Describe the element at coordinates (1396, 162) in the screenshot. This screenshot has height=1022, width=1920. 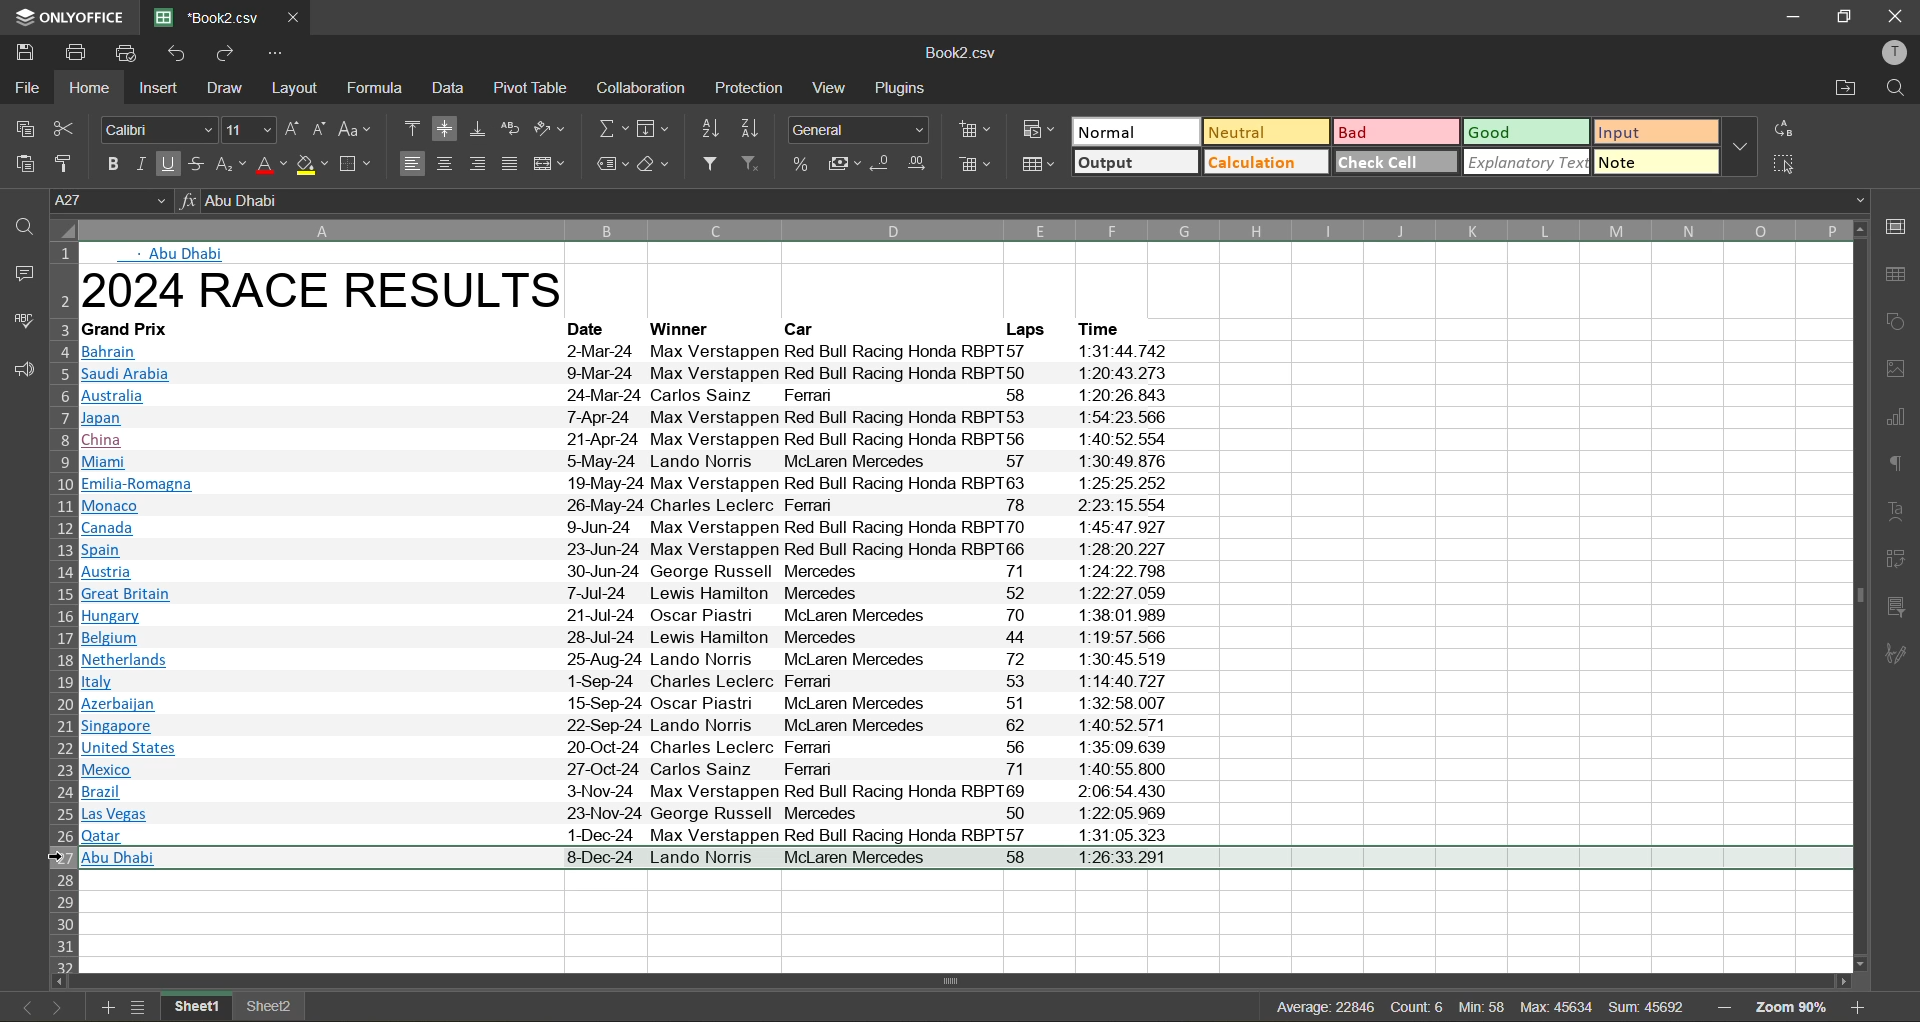
I see `check cell` at that location.